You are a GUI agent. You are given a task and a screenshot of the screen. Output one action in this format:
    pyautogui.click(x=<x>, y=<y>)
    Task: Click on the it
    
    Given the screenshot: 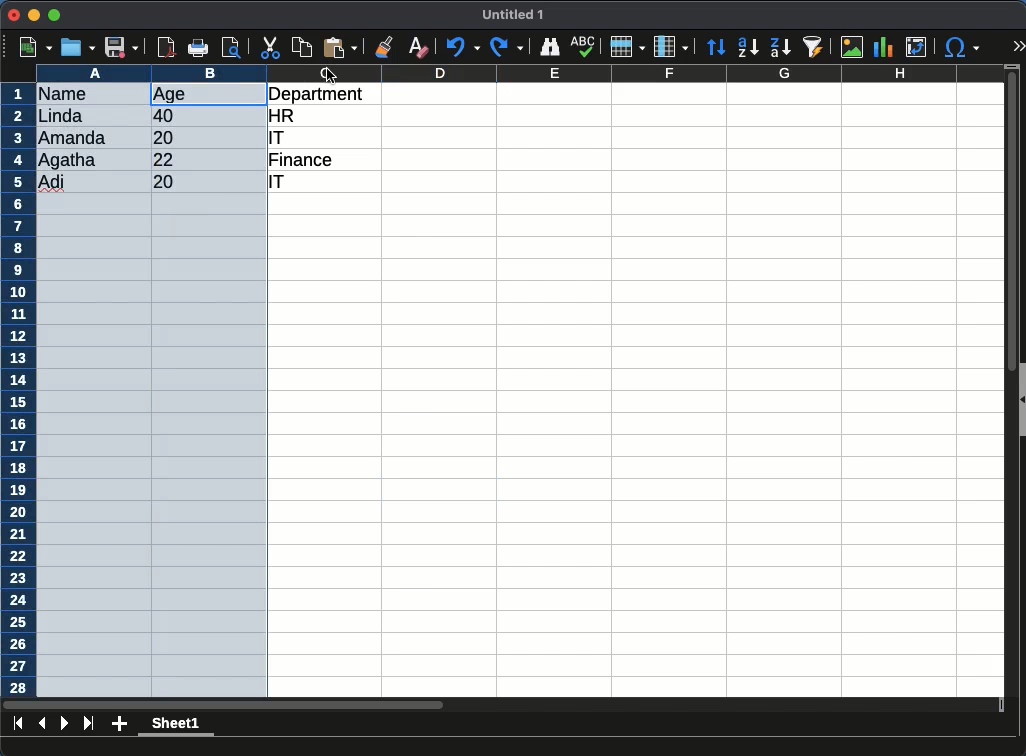 What is the action you would take?
    pyautogui.click(x=276, y=138)
    